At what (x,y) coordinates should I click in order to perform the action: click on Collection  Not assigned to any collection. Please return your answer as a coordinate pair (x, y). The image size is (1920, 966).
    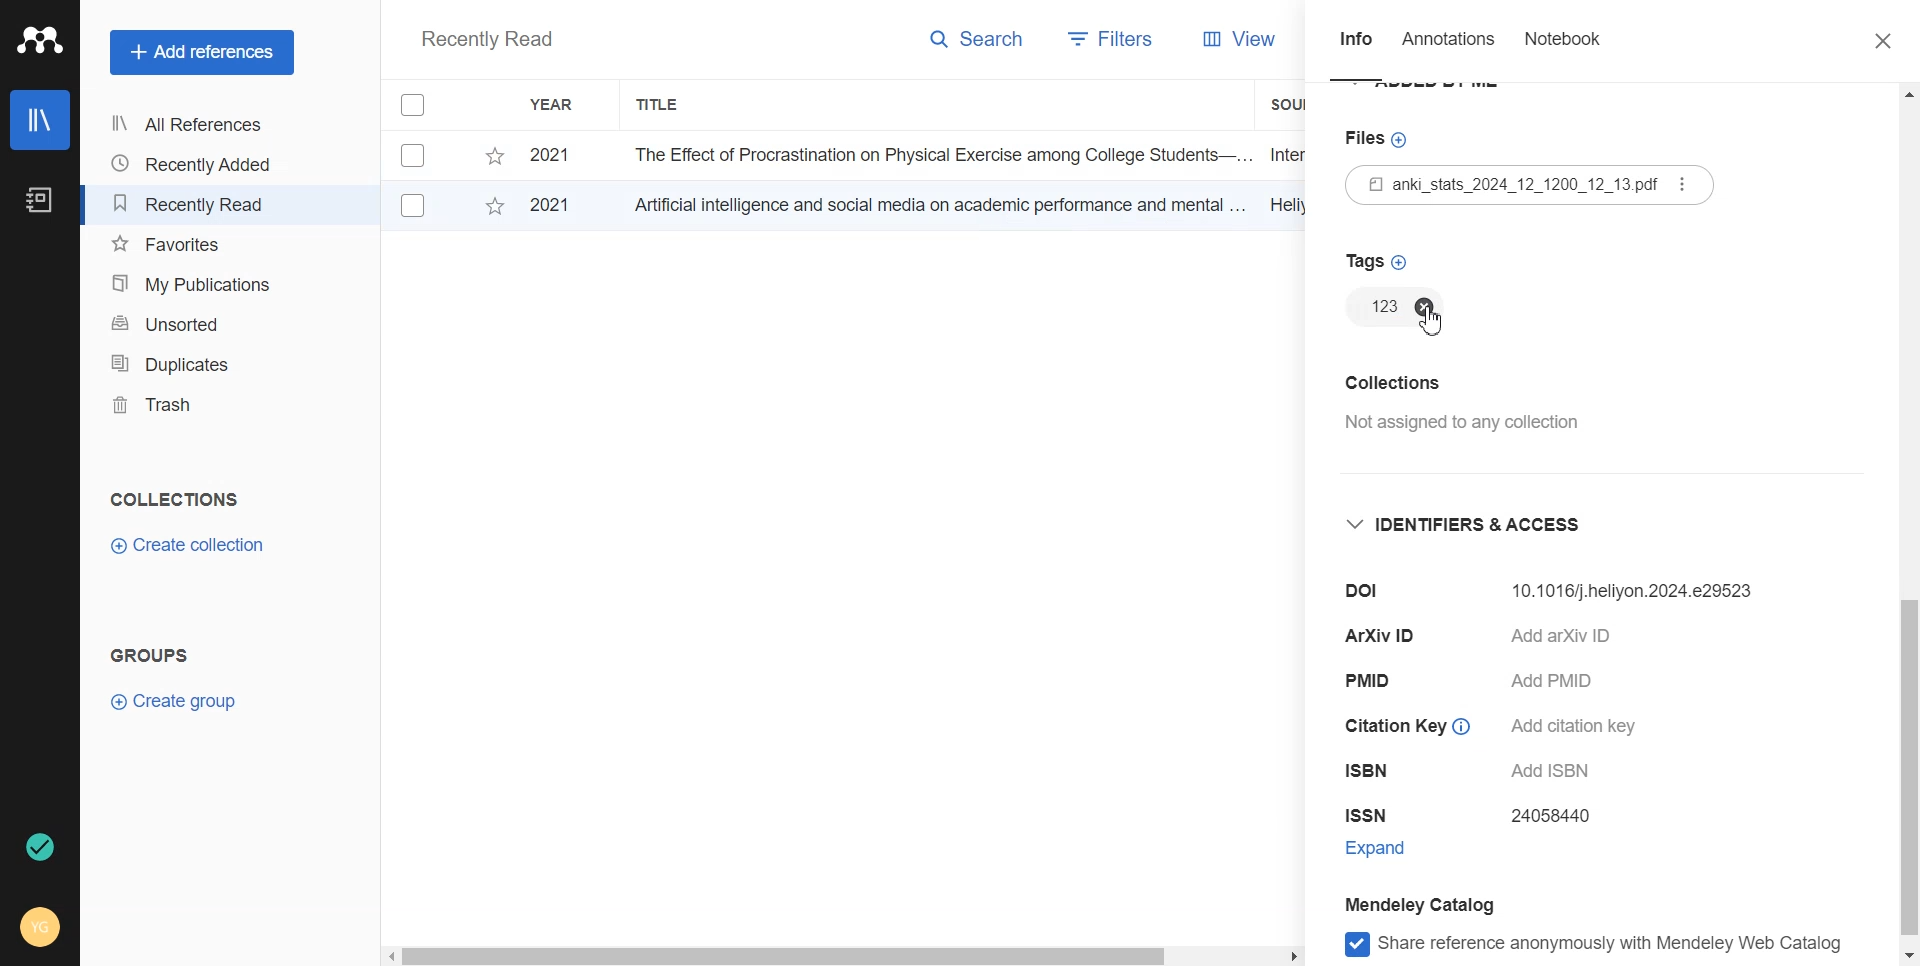
    Looking at the image, I should click on (1460, 411).